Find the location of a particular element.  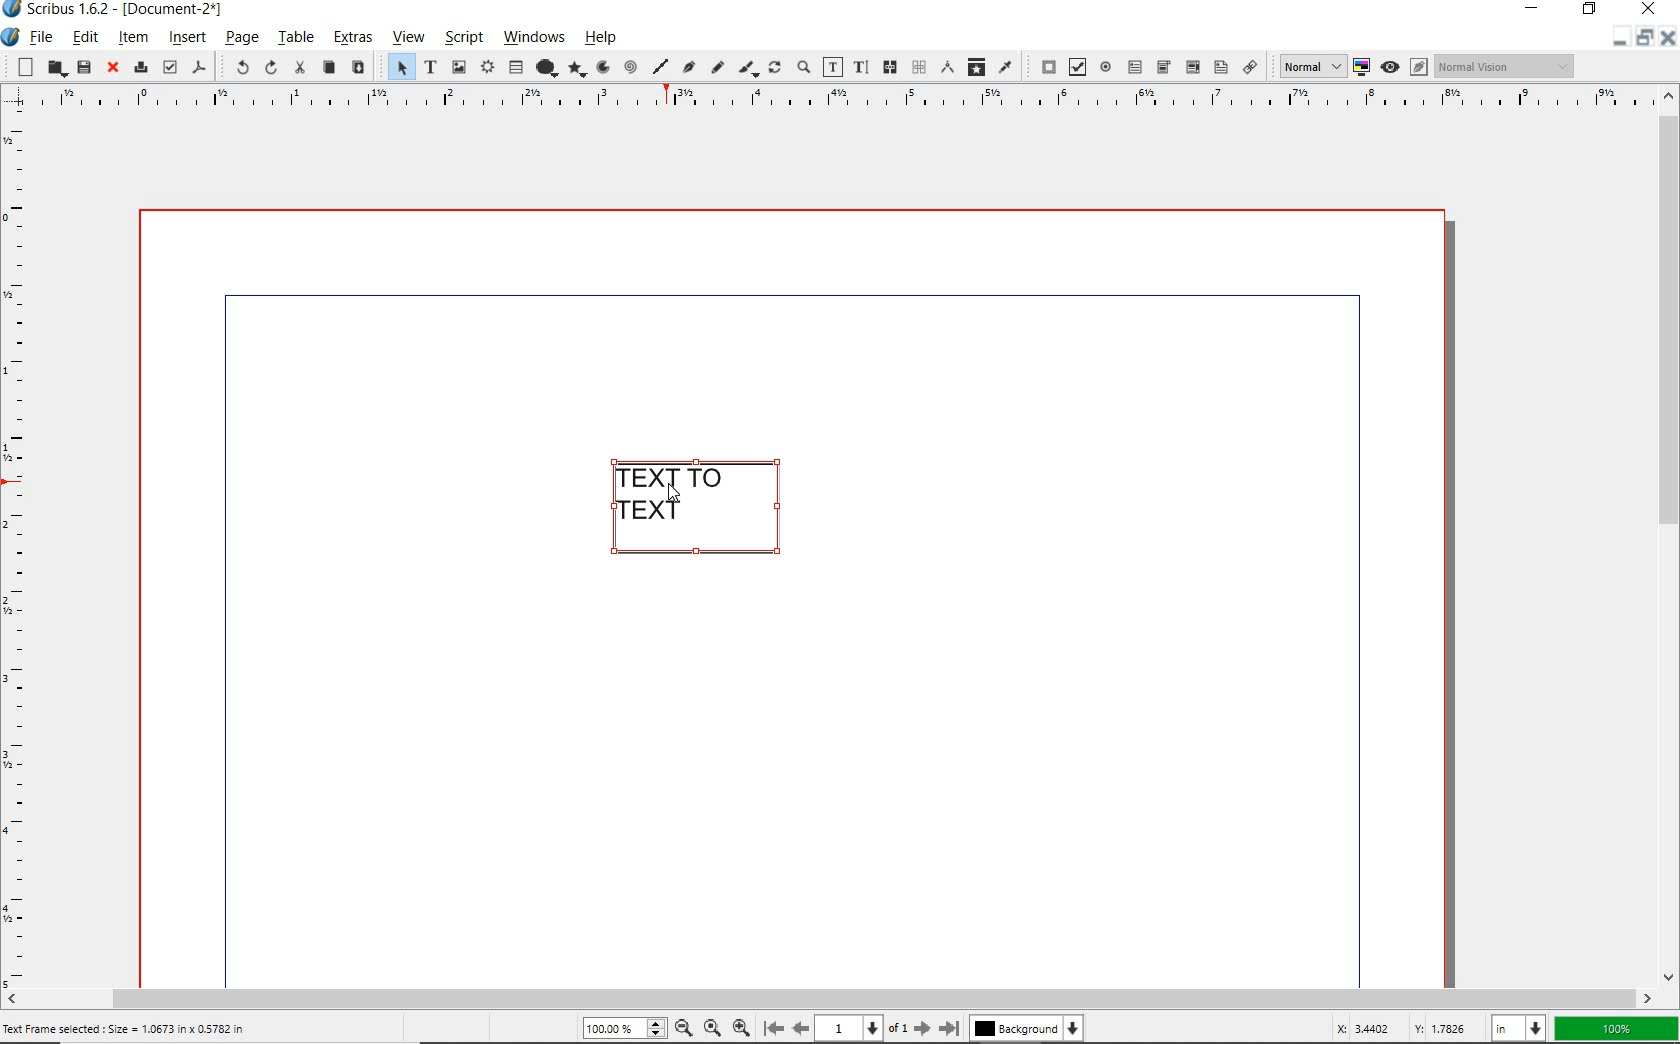

rotate item is located at coordinates (773, 69).